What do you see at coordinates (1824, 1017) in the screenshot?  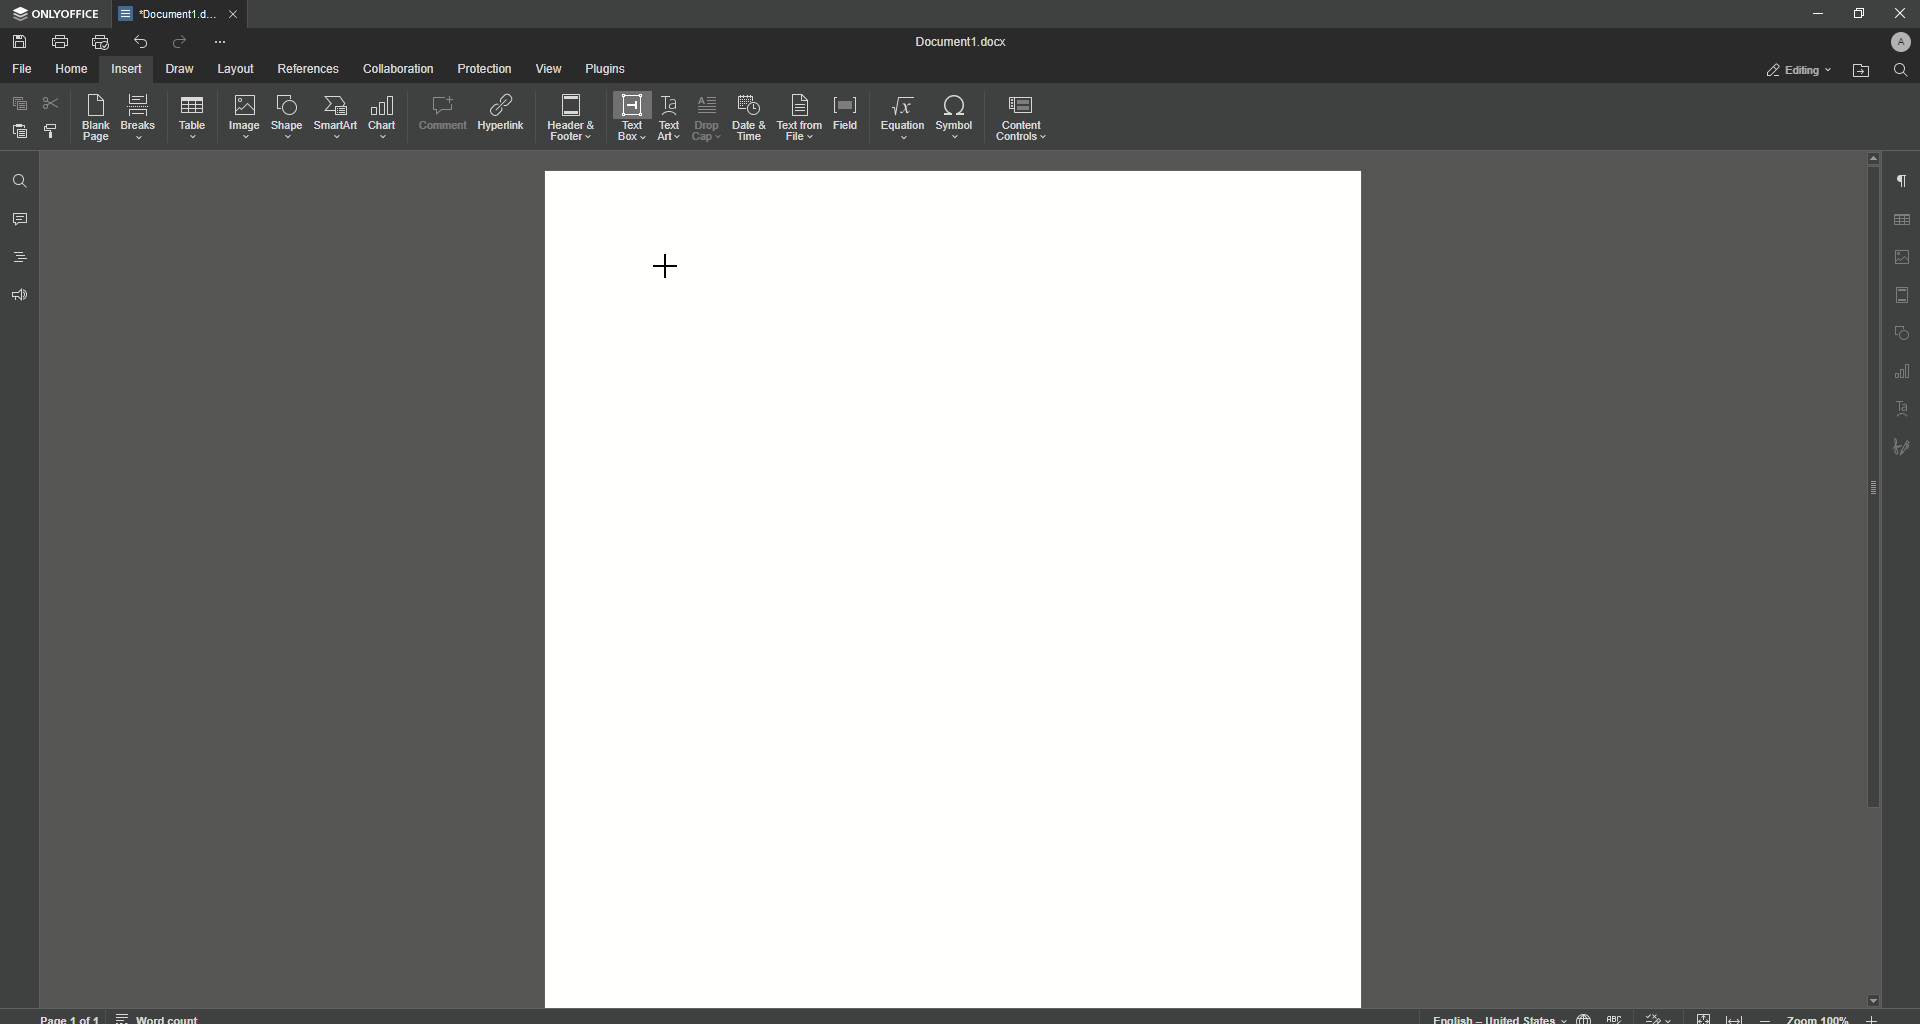 I see `zoom out or zoom in` at bounding box center [1824, 1017].